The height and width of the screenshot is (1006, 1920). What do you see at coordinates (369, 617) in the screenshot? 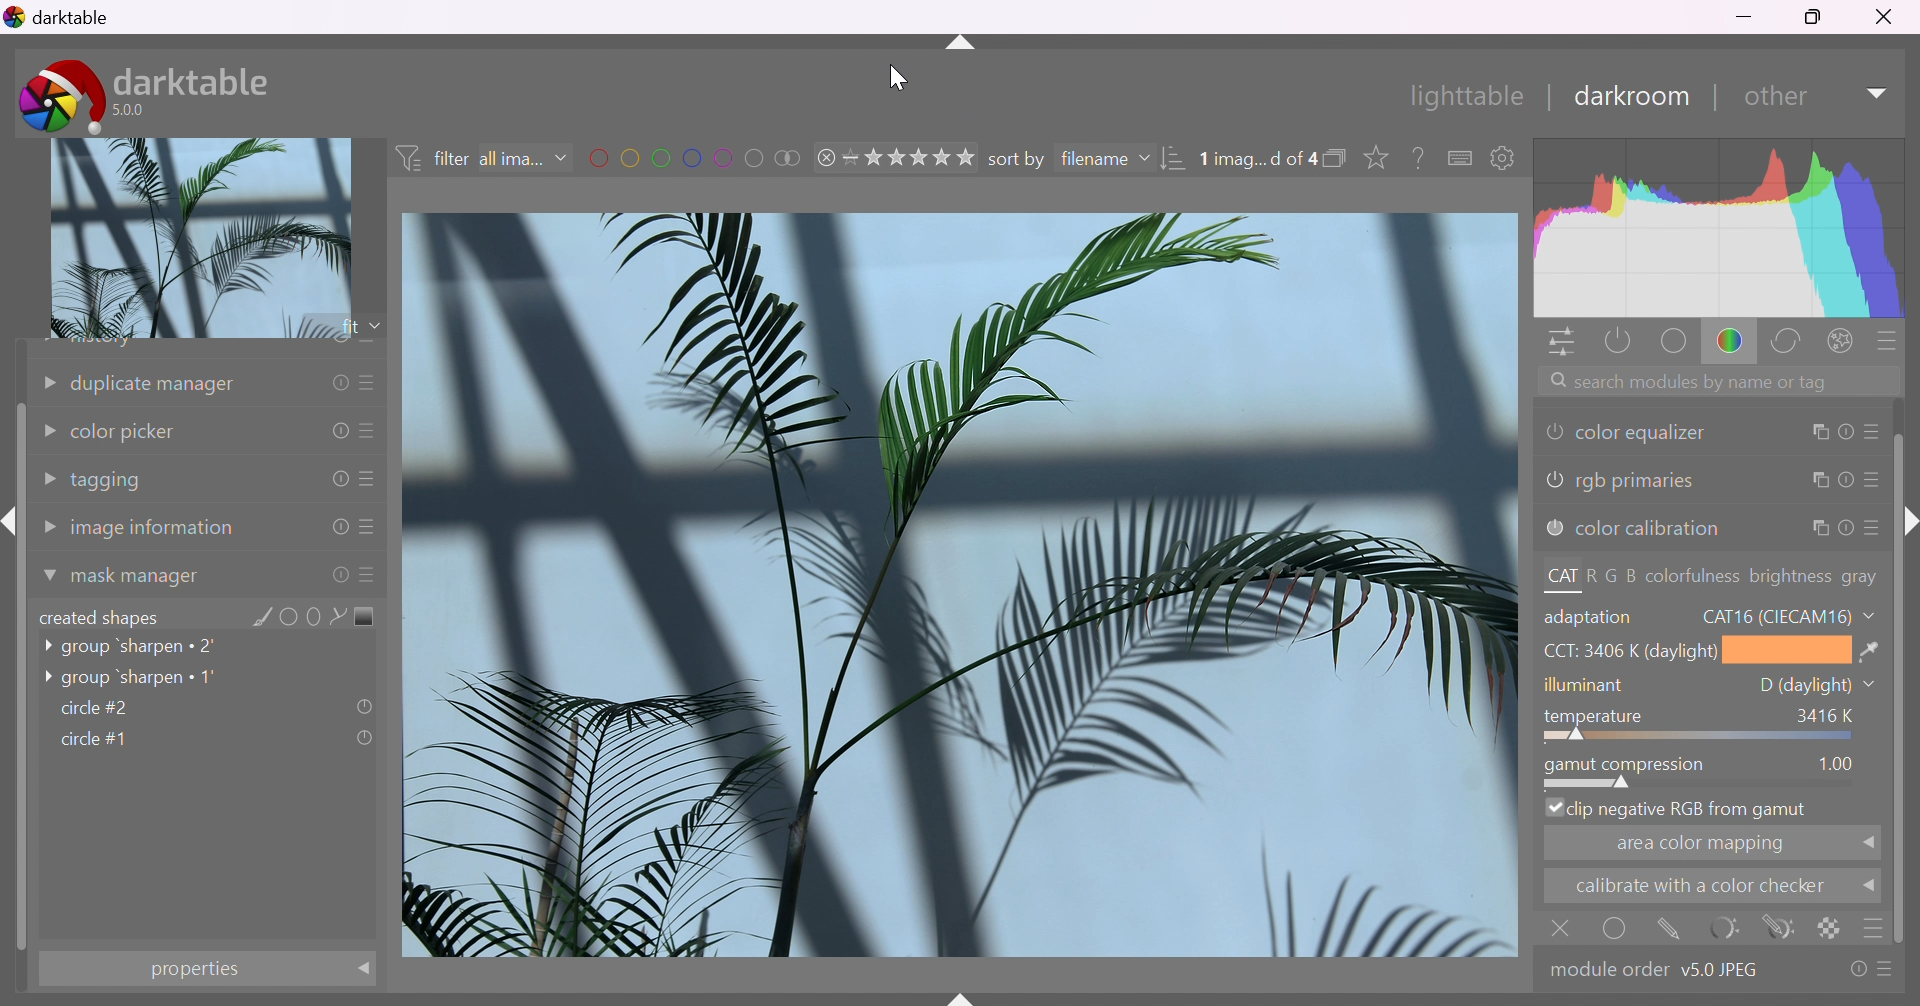
I see `add gradient` at bounding box center [369, 617].